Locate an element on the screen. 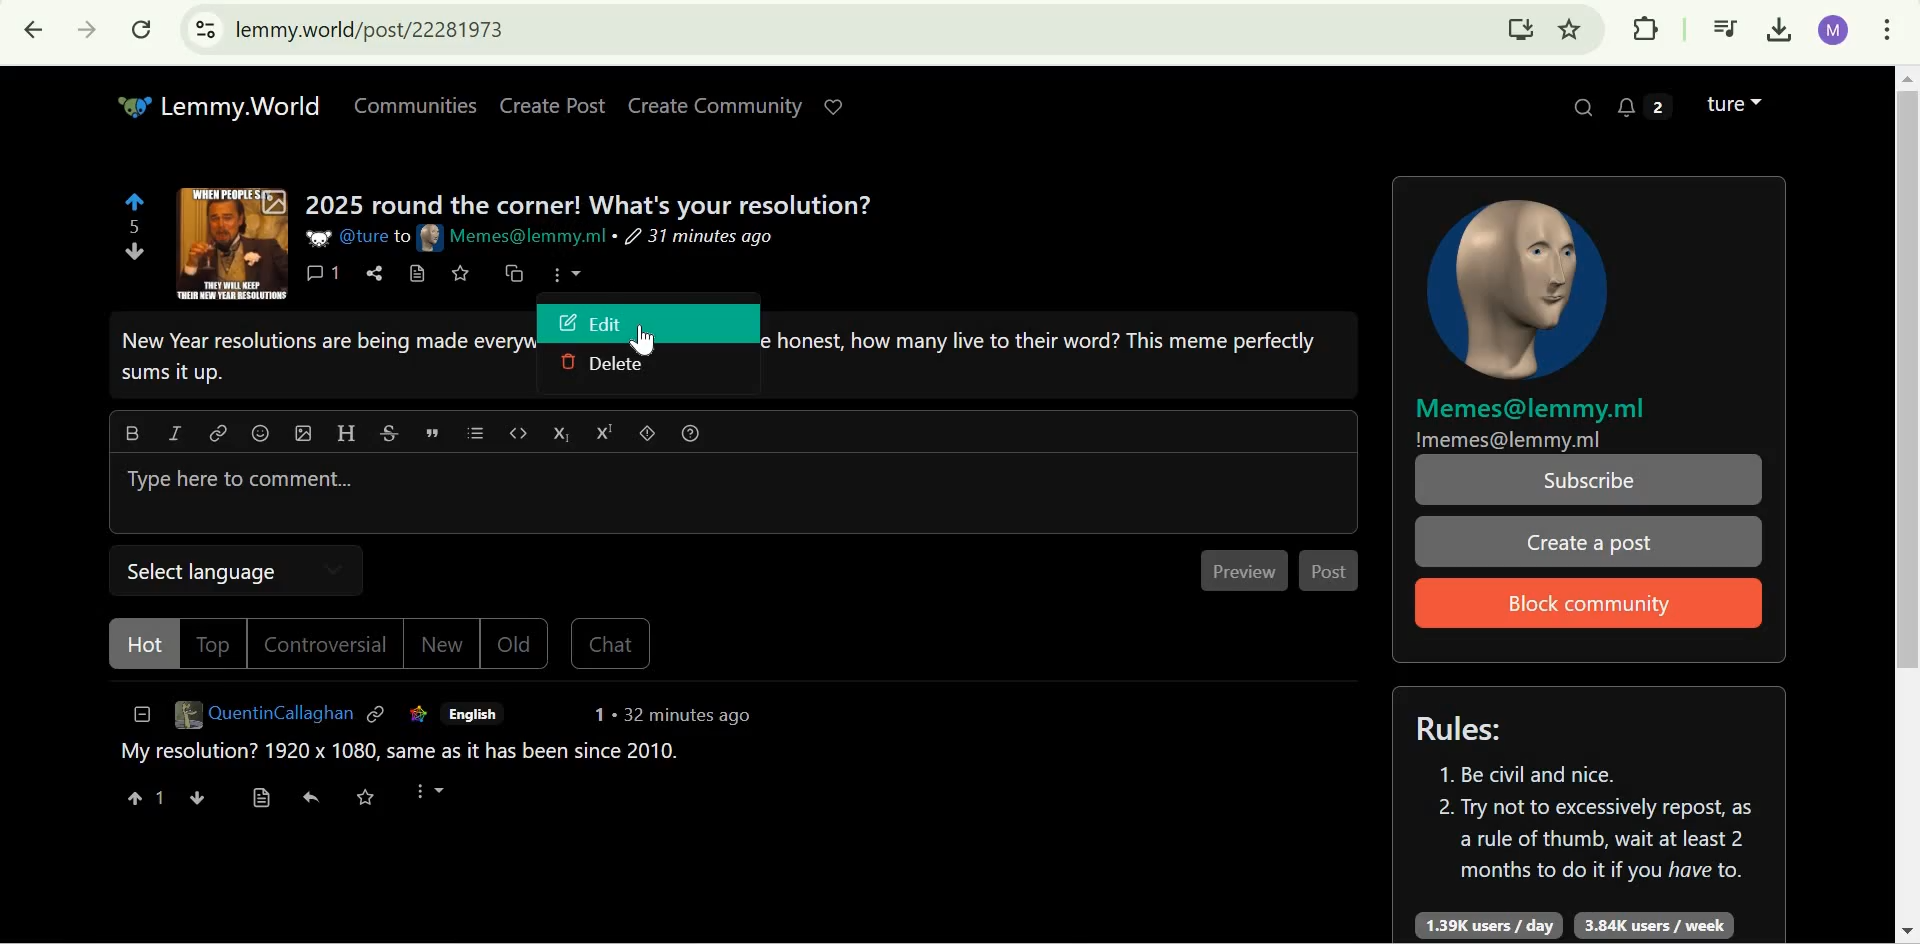 The image size is (1920, 944). Post is located at coordinates (1328, 572).